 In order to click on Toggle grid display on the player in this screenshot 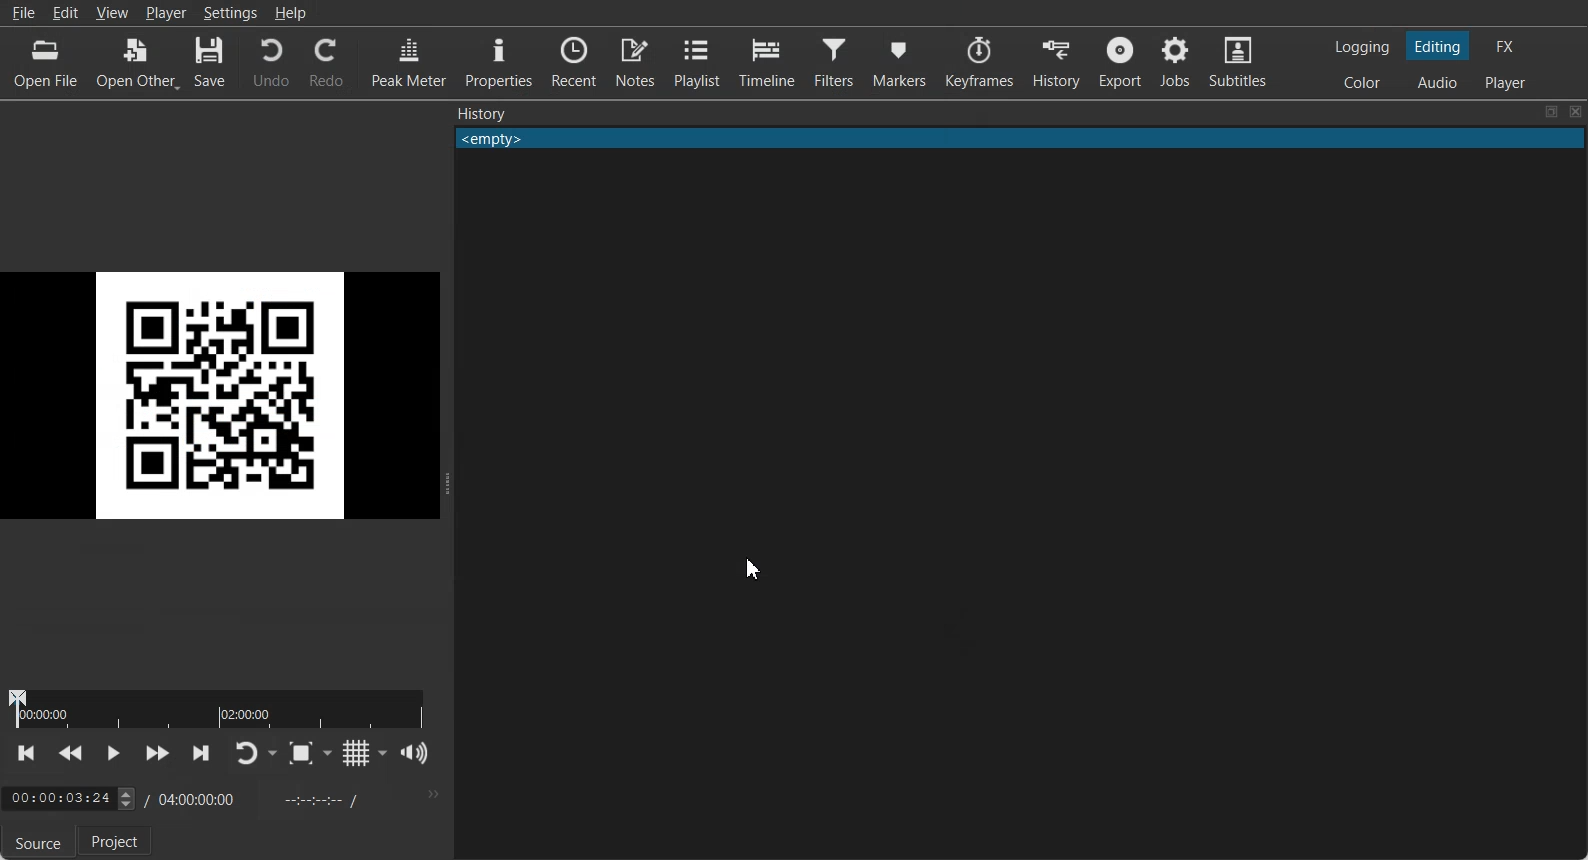, I will do `click(355, 753)`.